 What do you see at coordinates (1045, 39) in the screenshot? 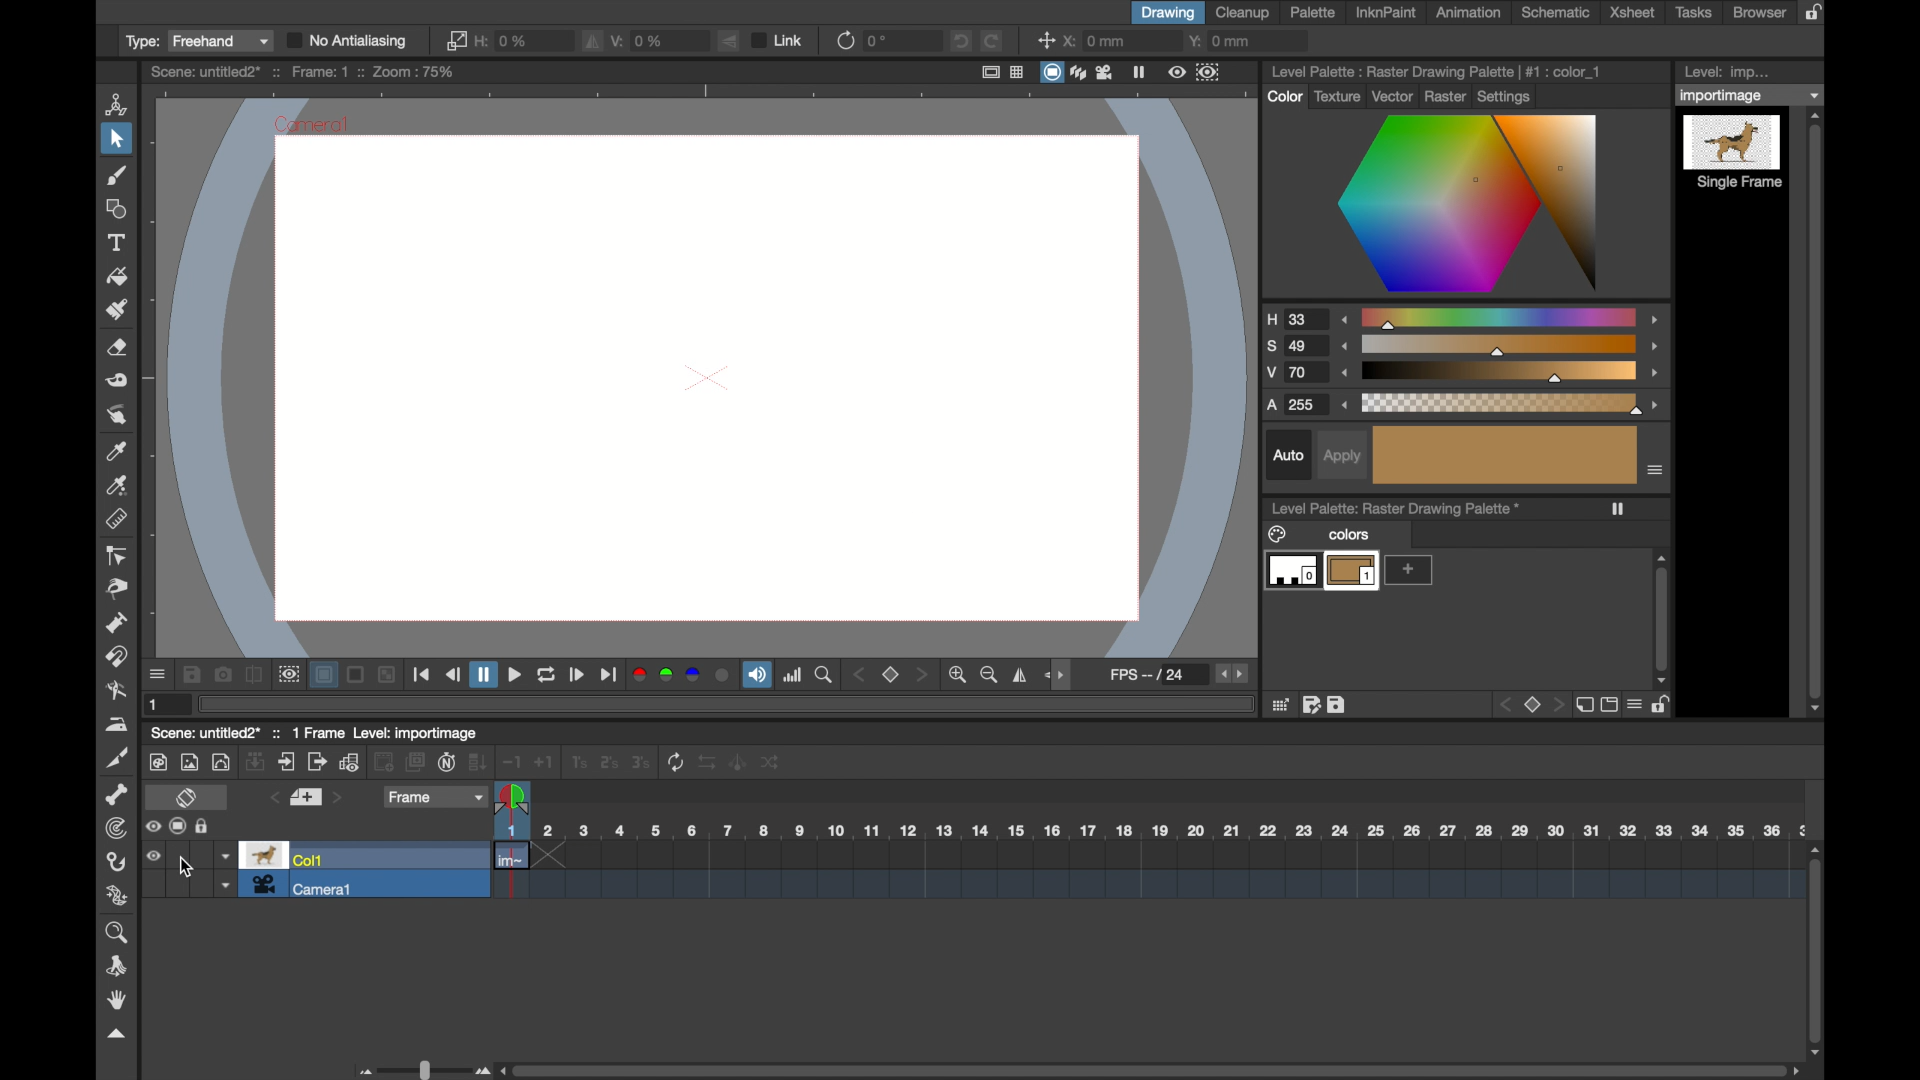
I see `center` at bounding box center [1045, 39].